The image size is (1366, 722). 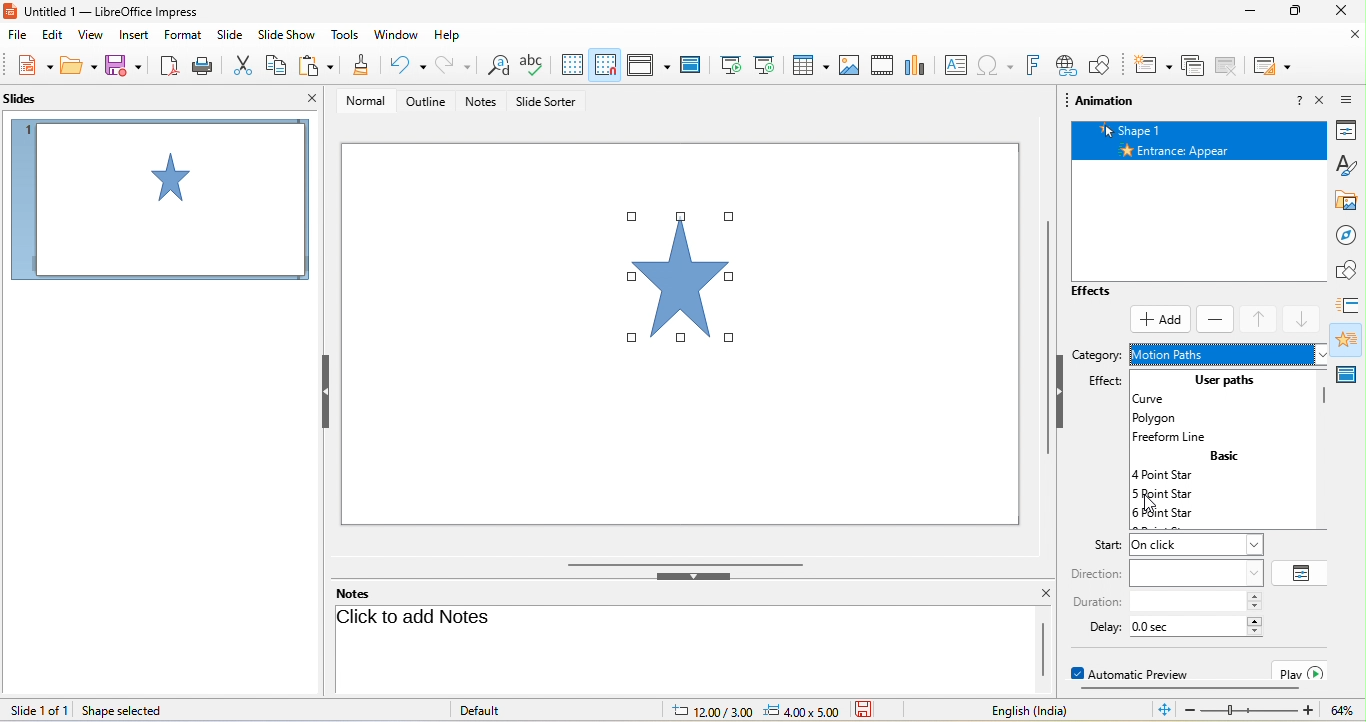 I want to click on master slide, so click(x=692, y=65).